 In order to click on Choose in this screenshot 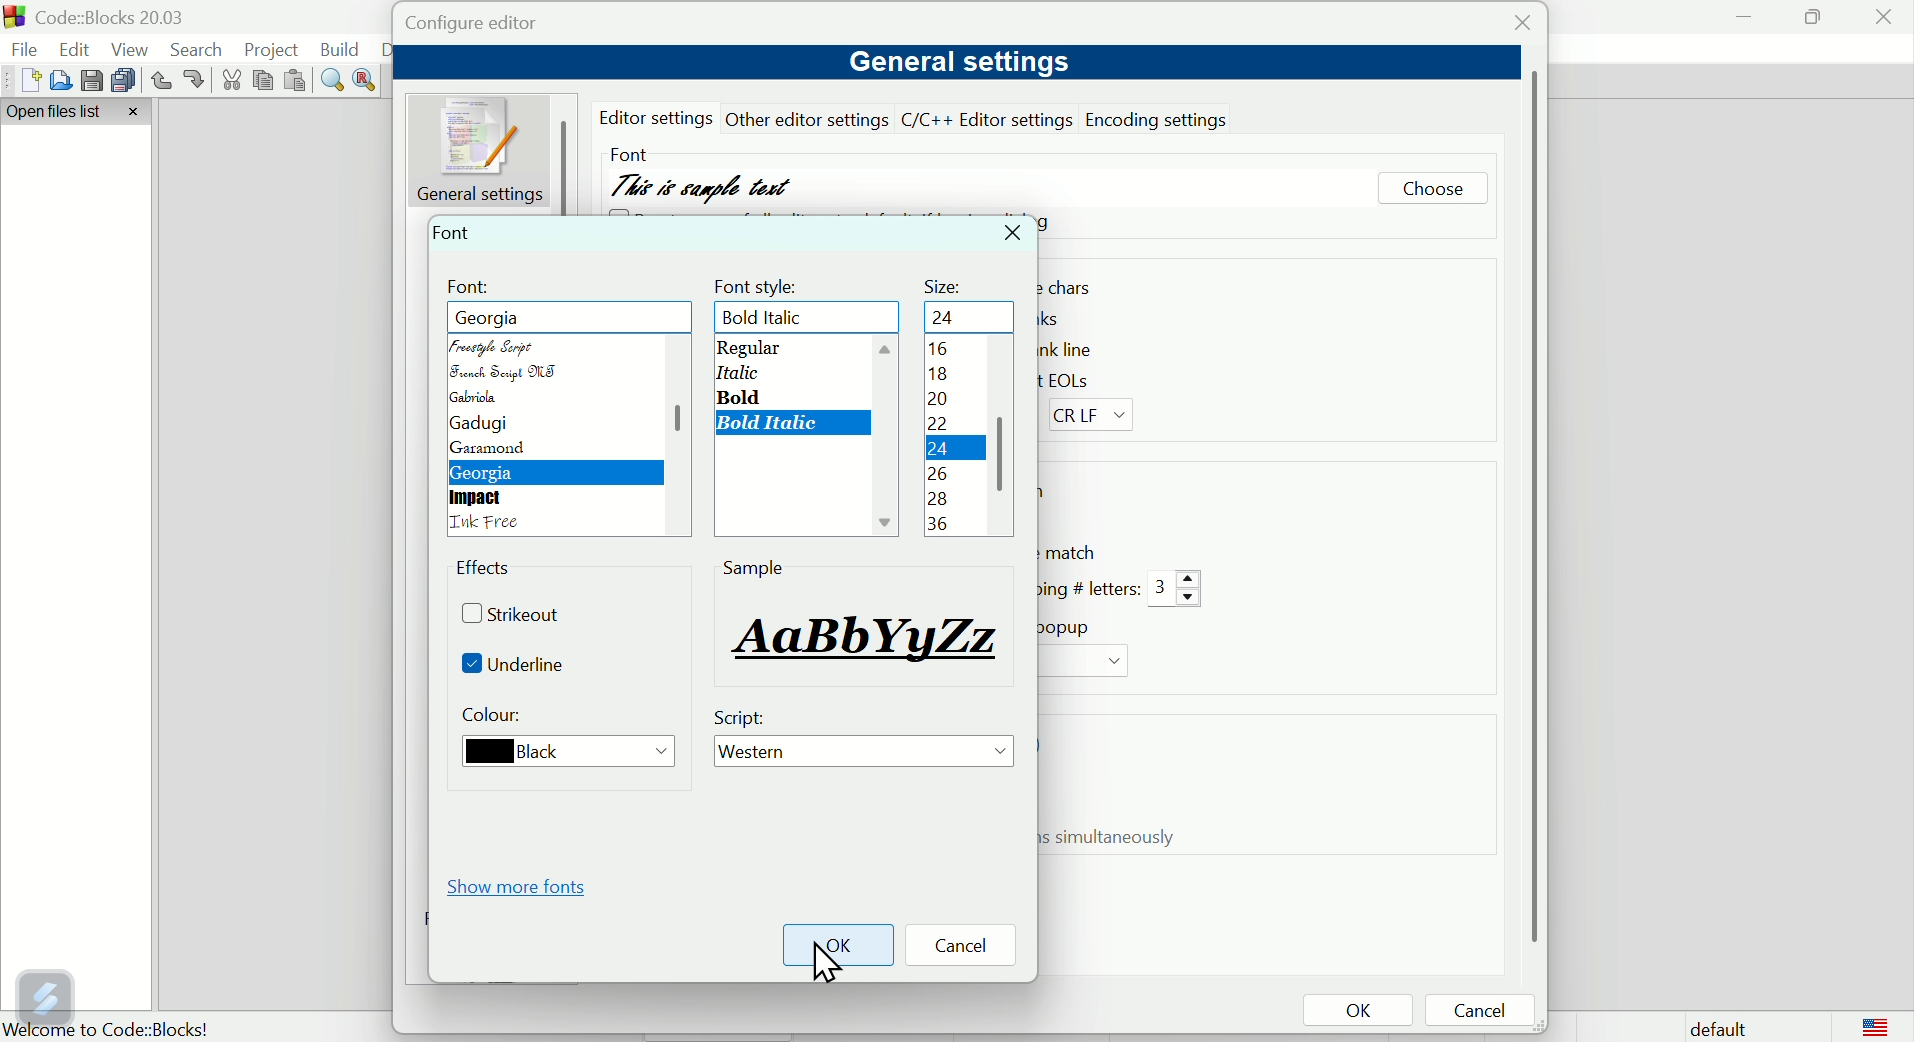, I will do `click(1432, 191)`.